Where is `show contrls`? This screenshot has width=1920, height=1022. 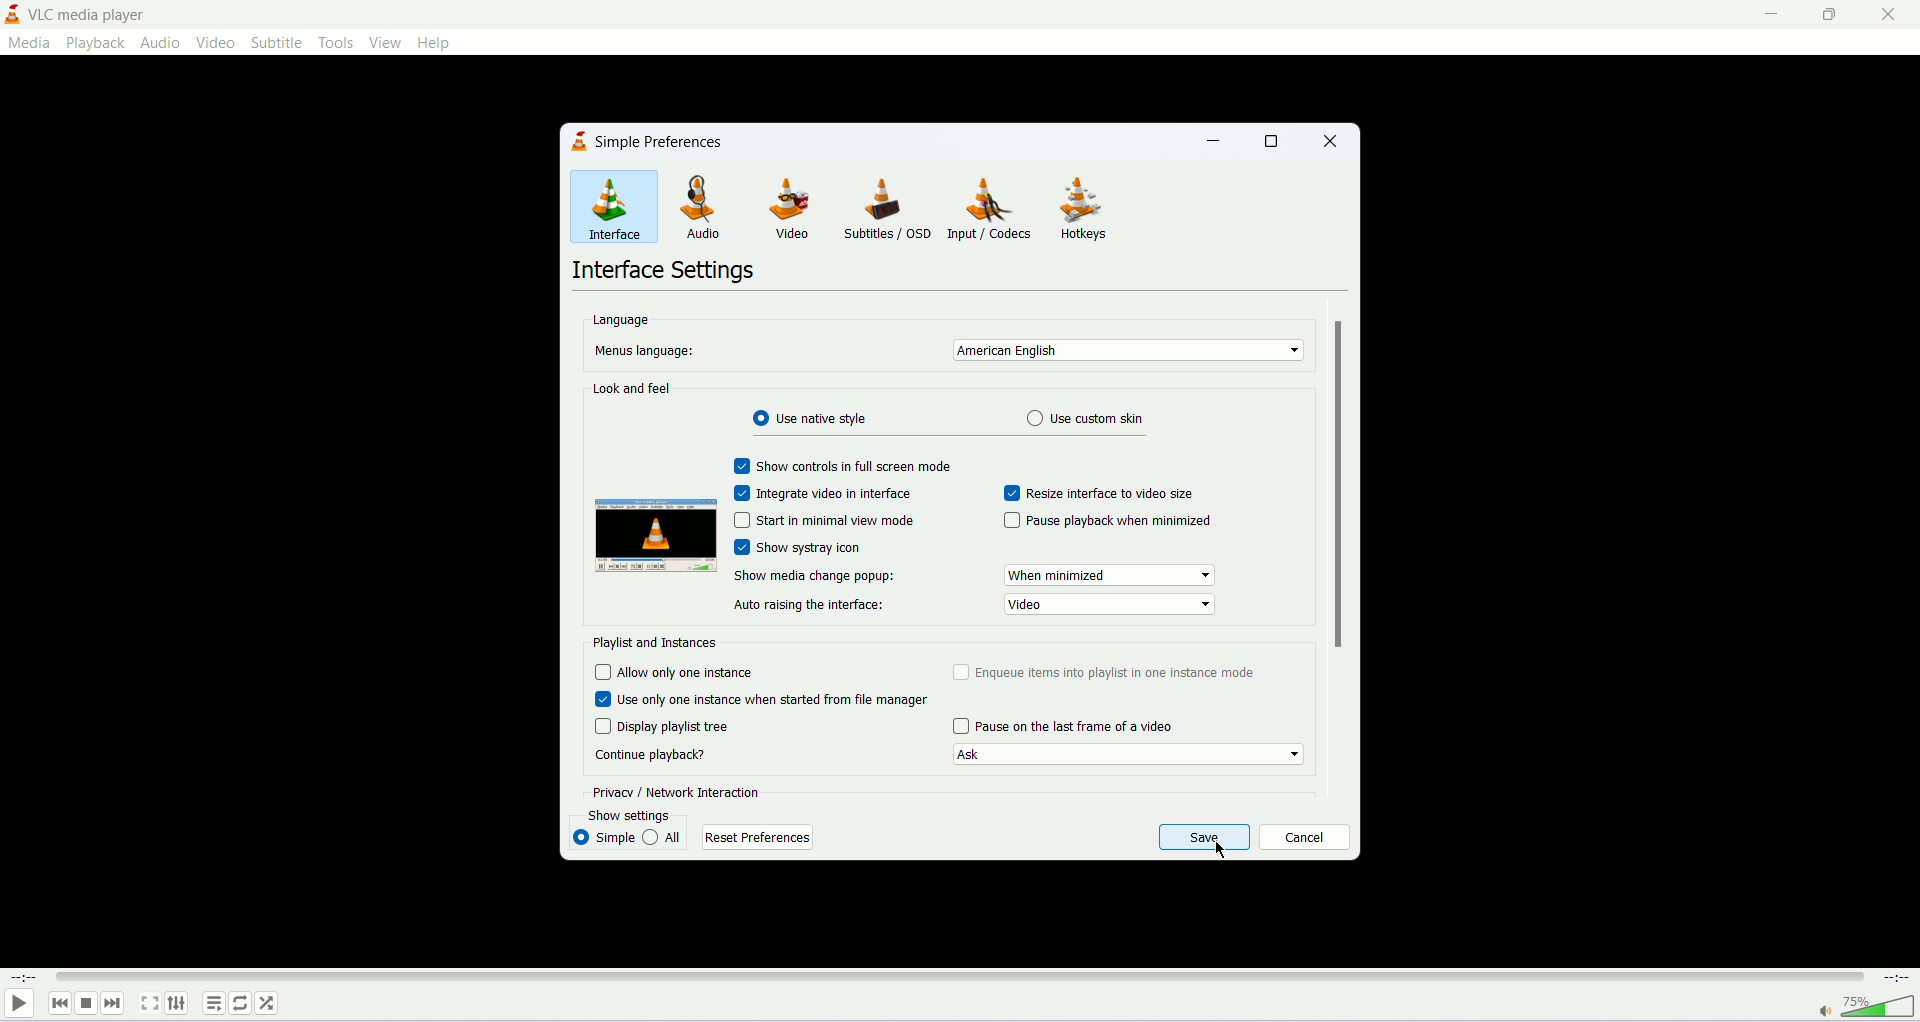 show contrls is located at coordinates (841, 464).